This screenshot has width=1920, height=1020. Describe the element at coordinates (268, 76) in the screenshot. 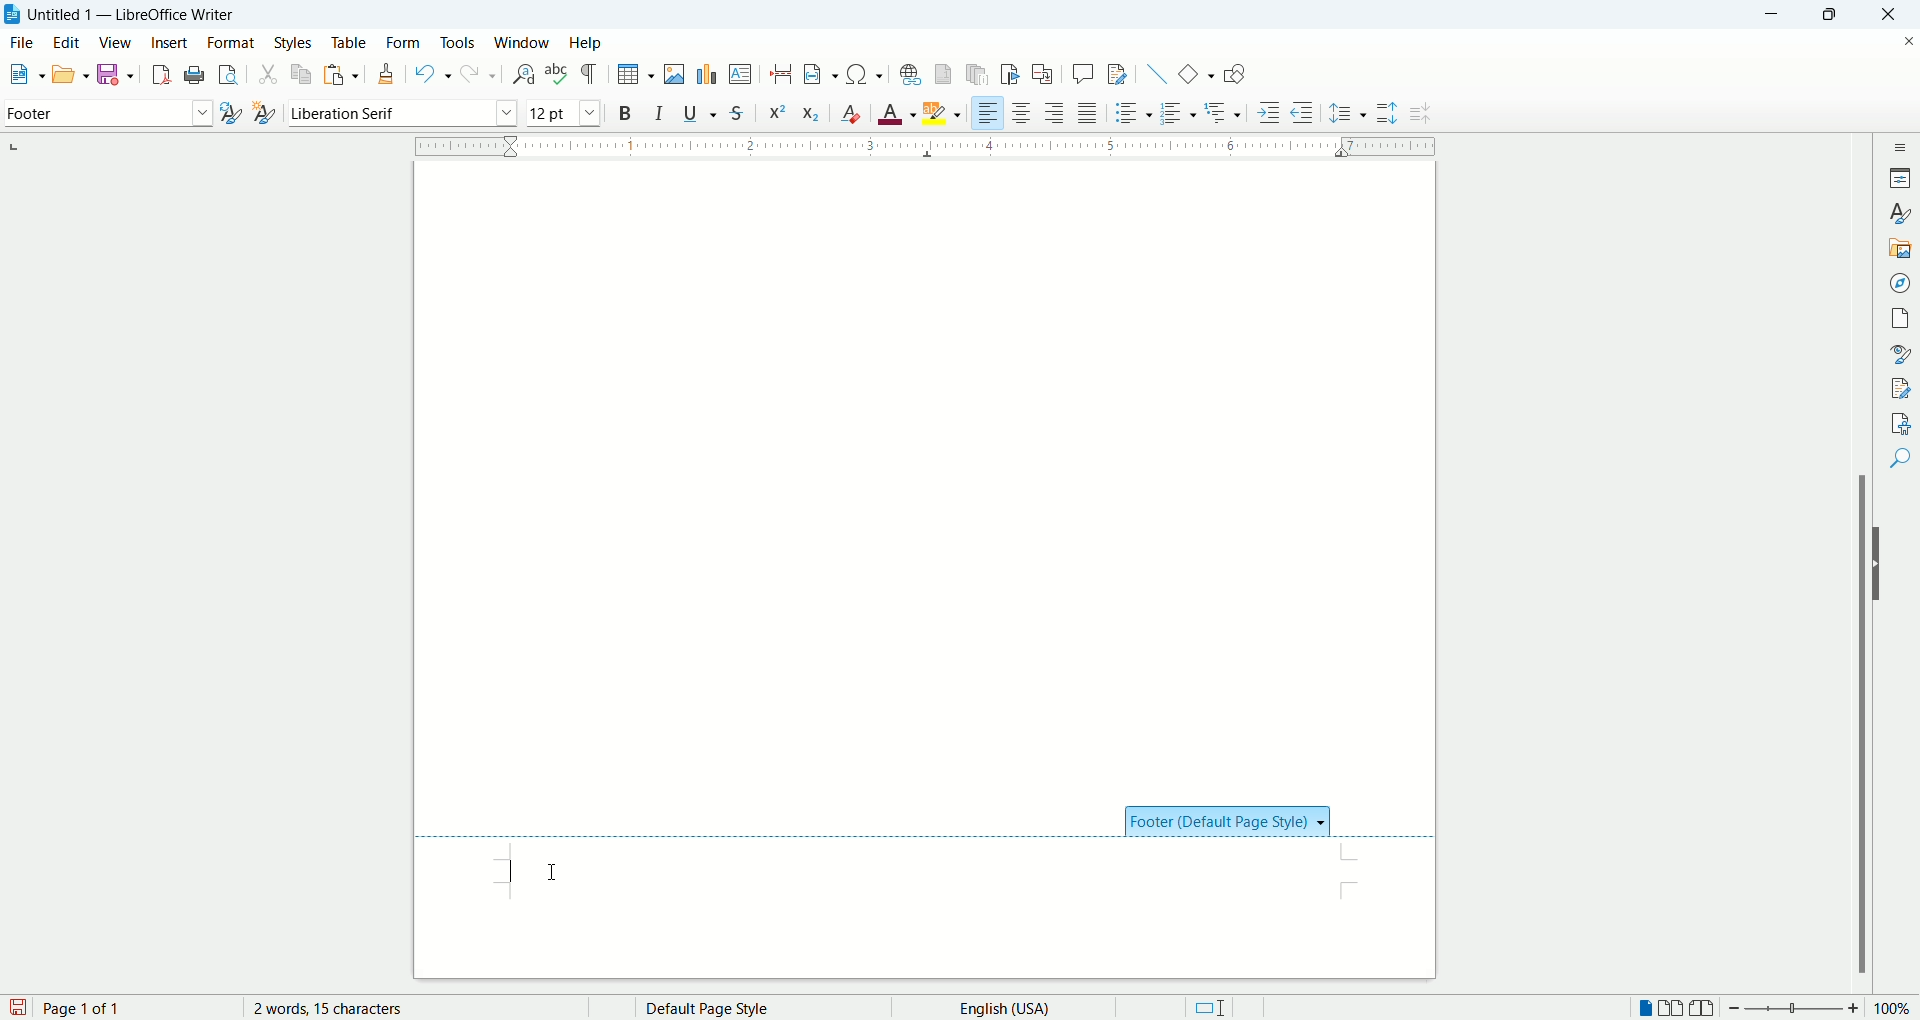

I see `cut` at that location.